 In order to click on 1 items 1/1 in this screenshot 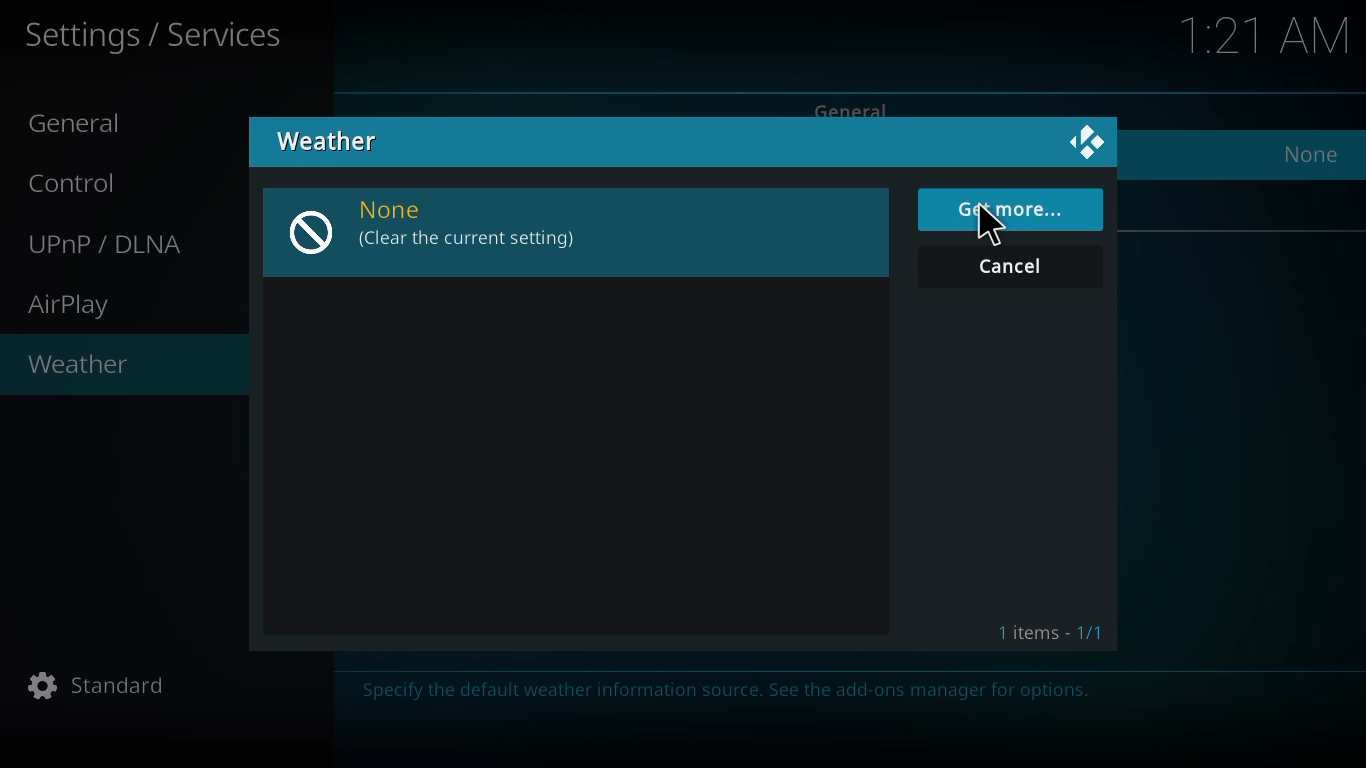, I will do `click(1052, 634)`.